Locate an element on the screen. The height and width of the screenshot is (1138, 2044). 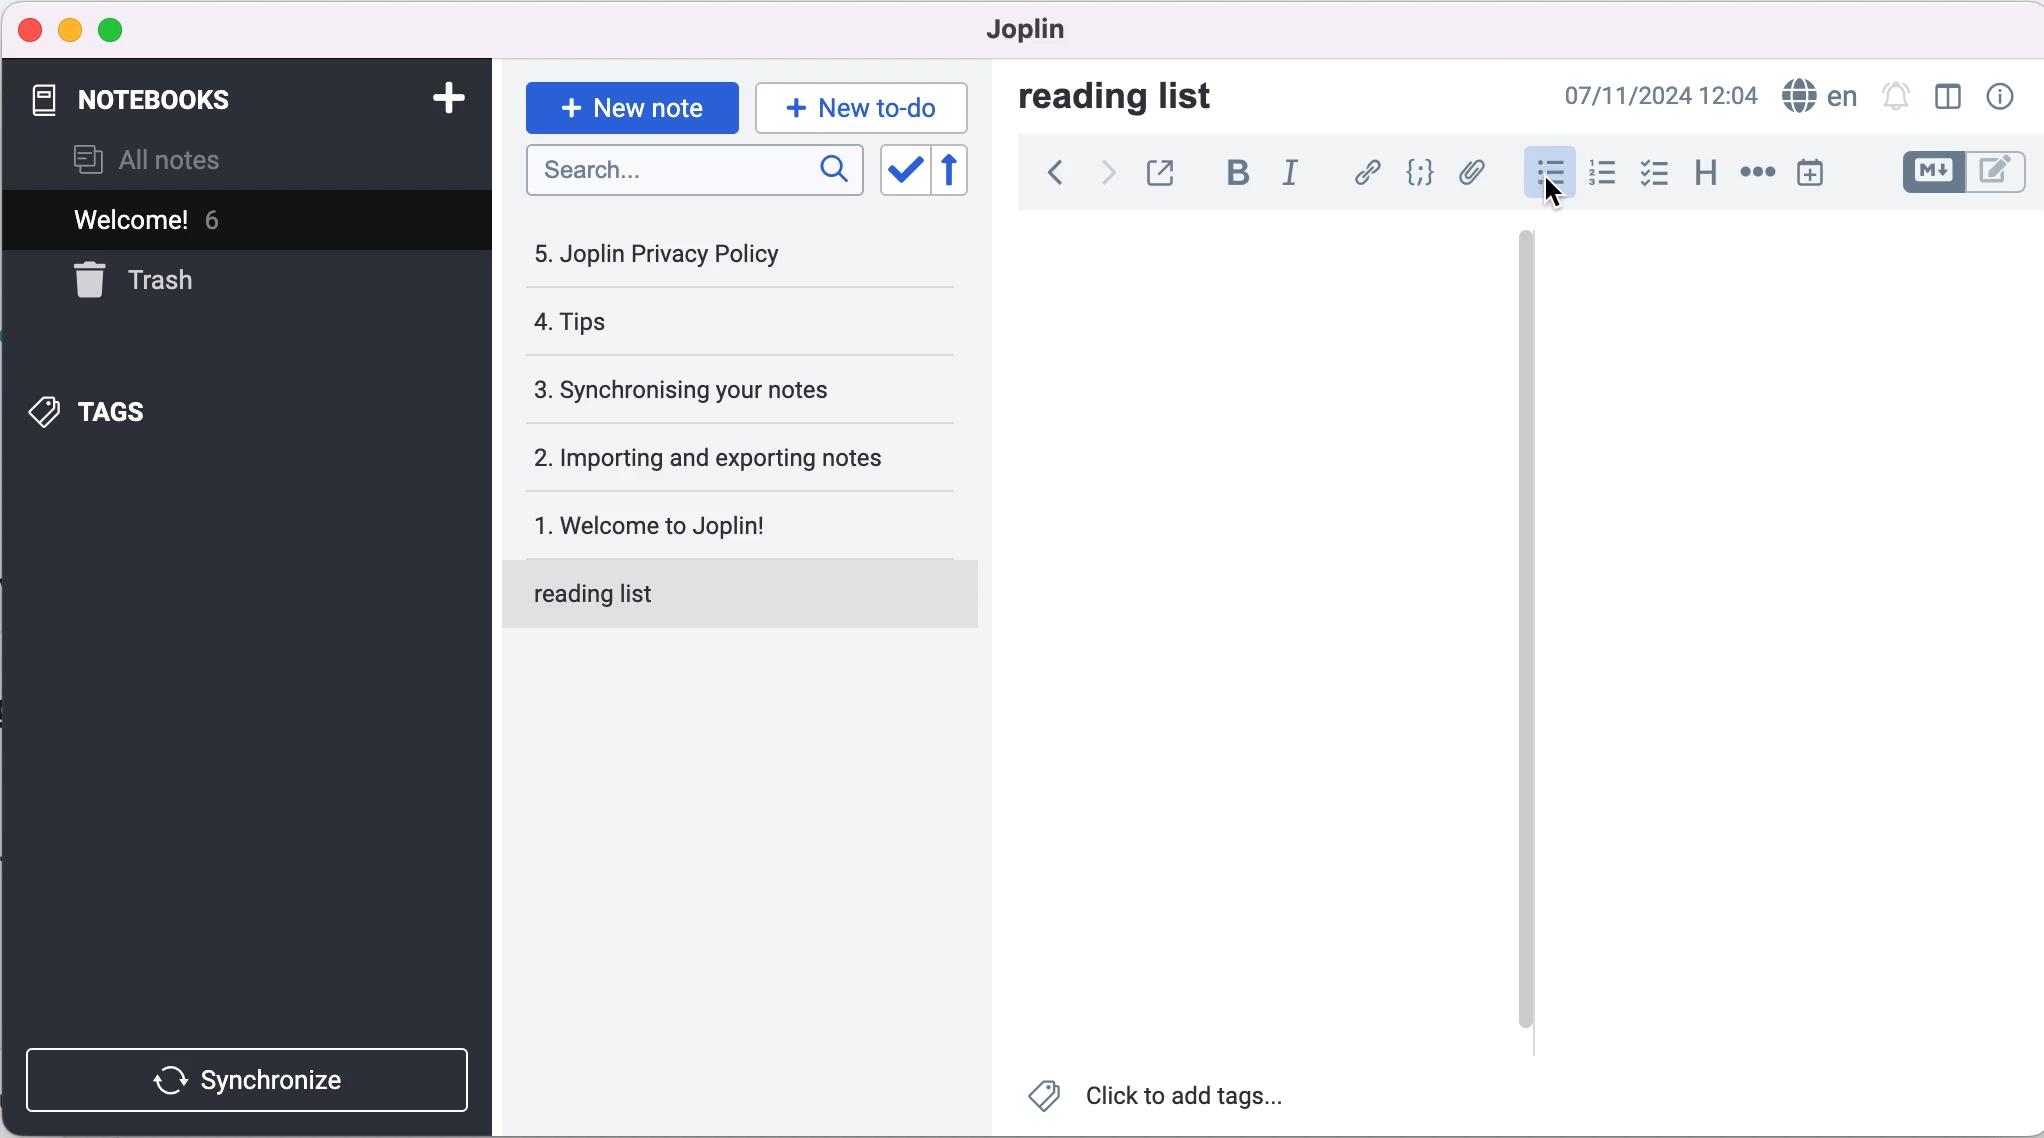
code is located at coordinates (1421, 174).